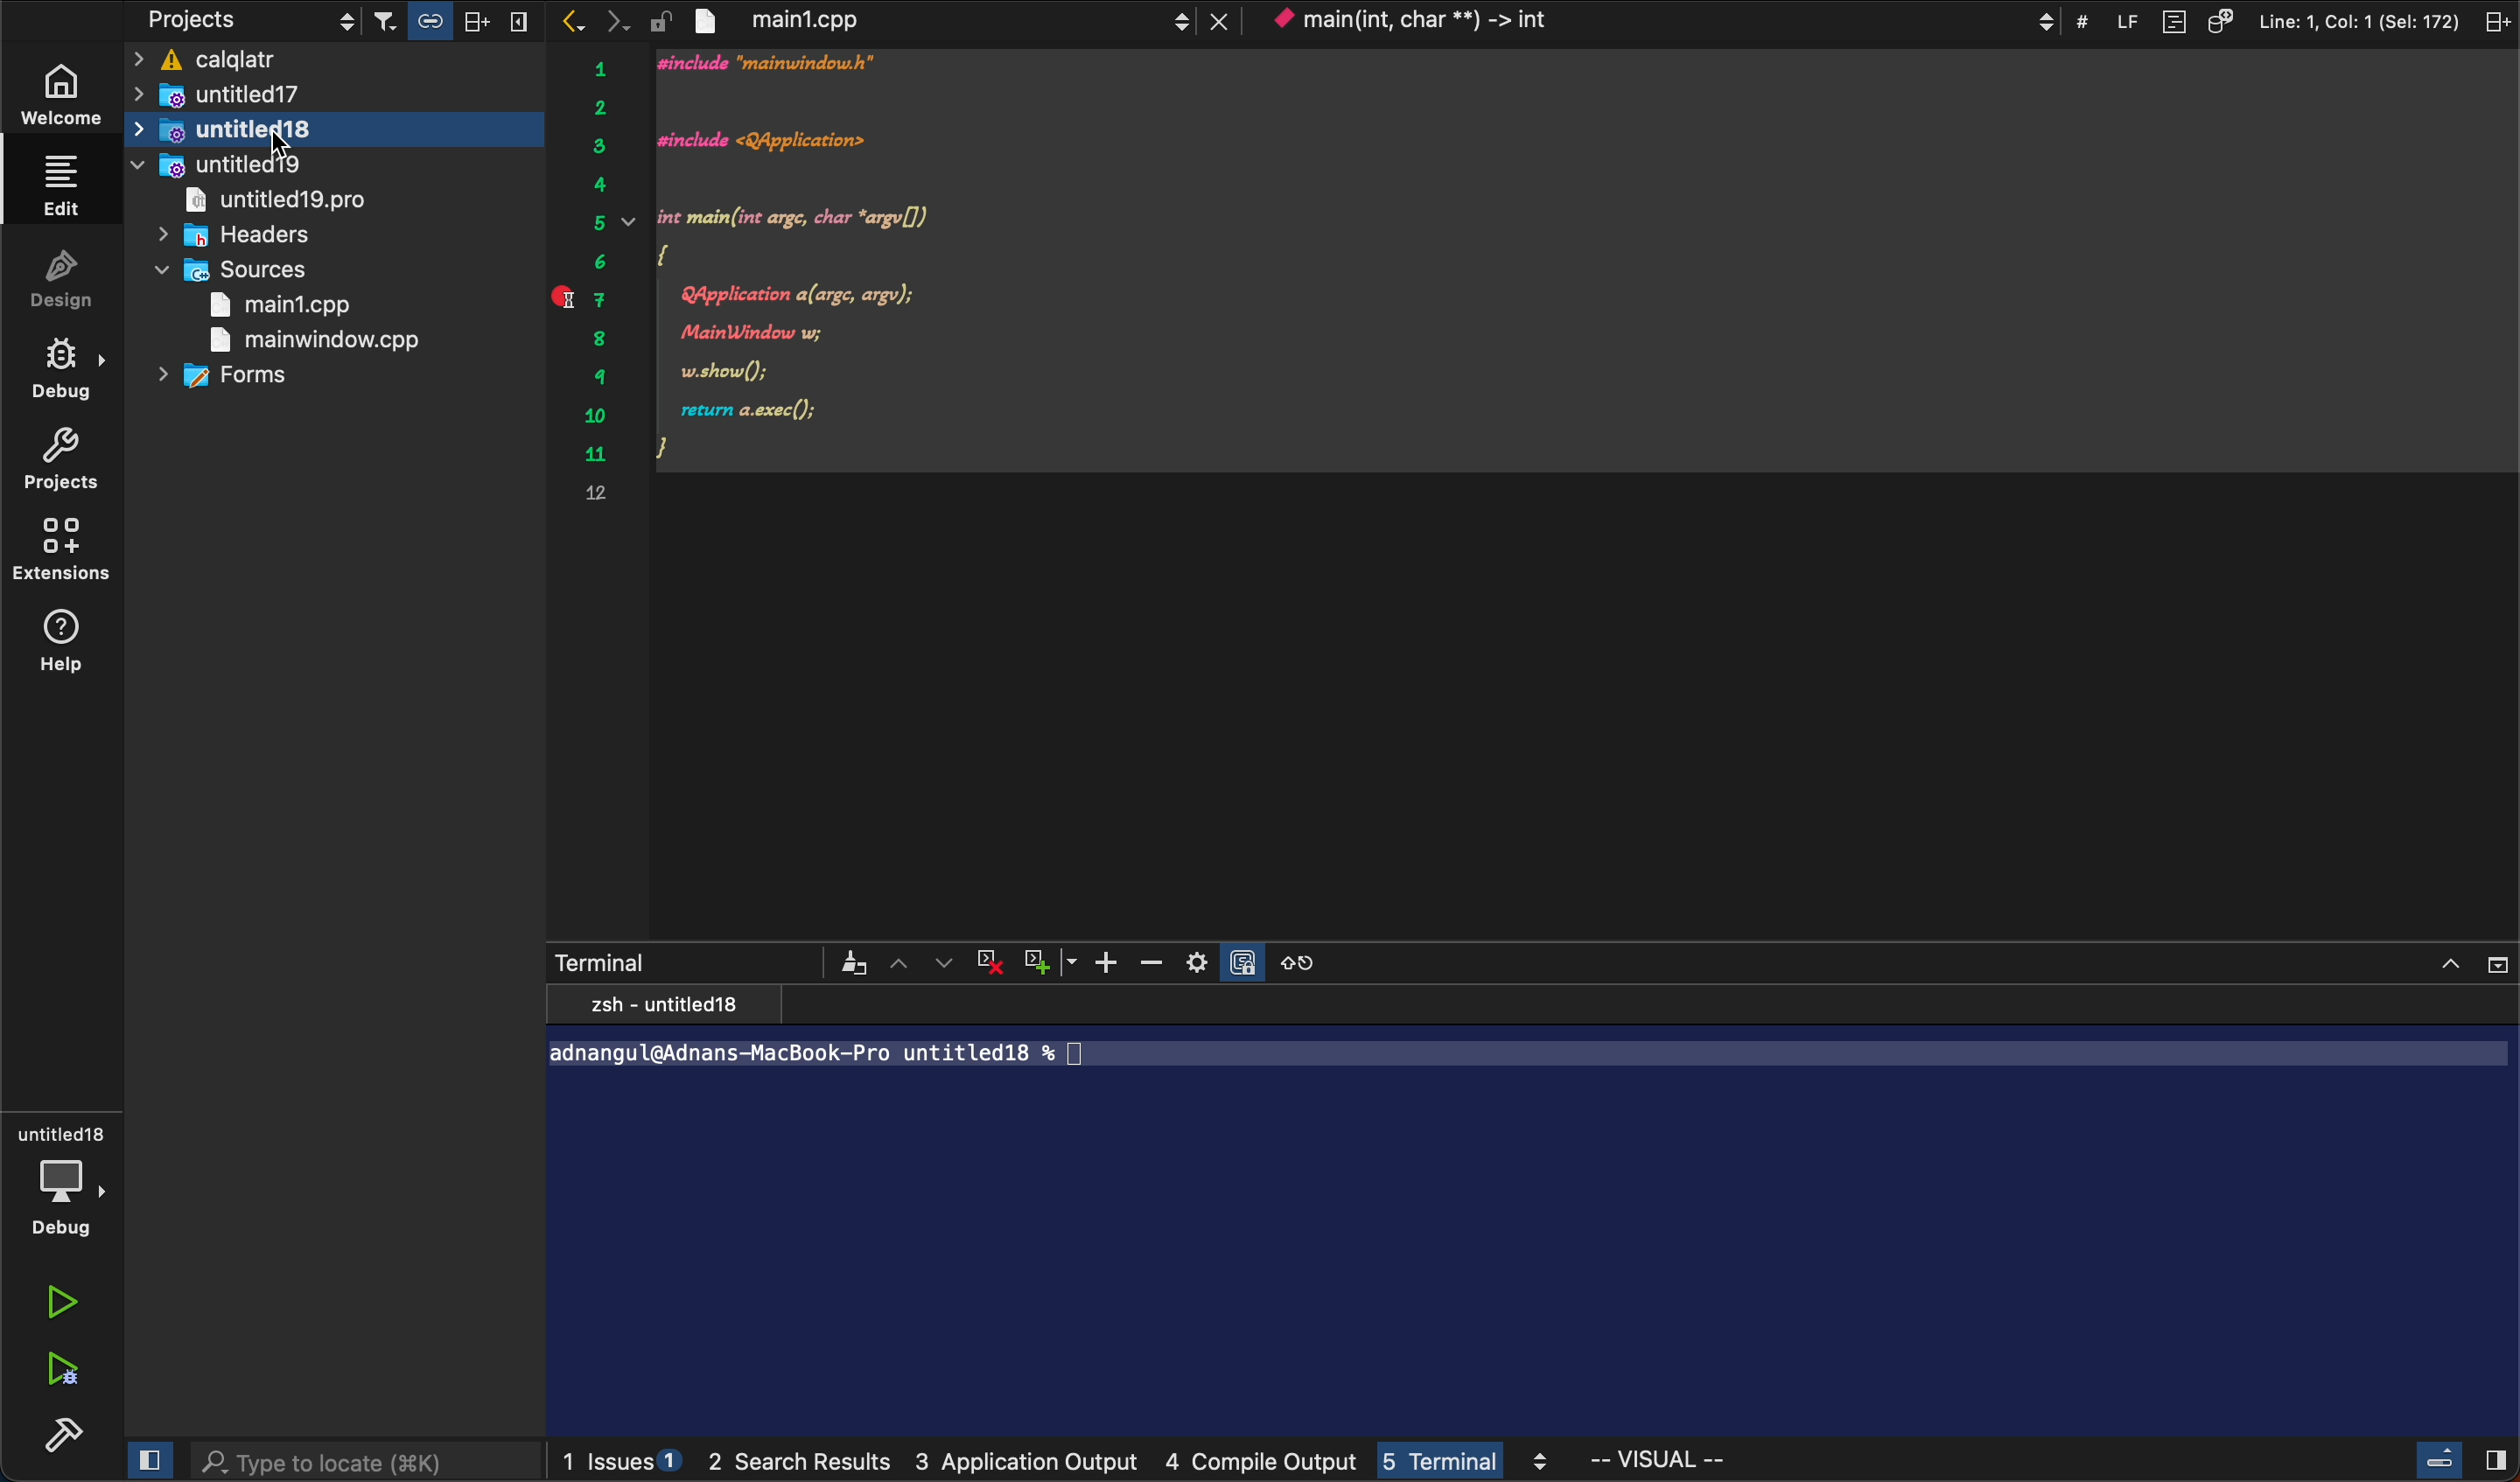  Describe the element at coordinates (1195, 962) in the screenshot. I see `setting` at that location.